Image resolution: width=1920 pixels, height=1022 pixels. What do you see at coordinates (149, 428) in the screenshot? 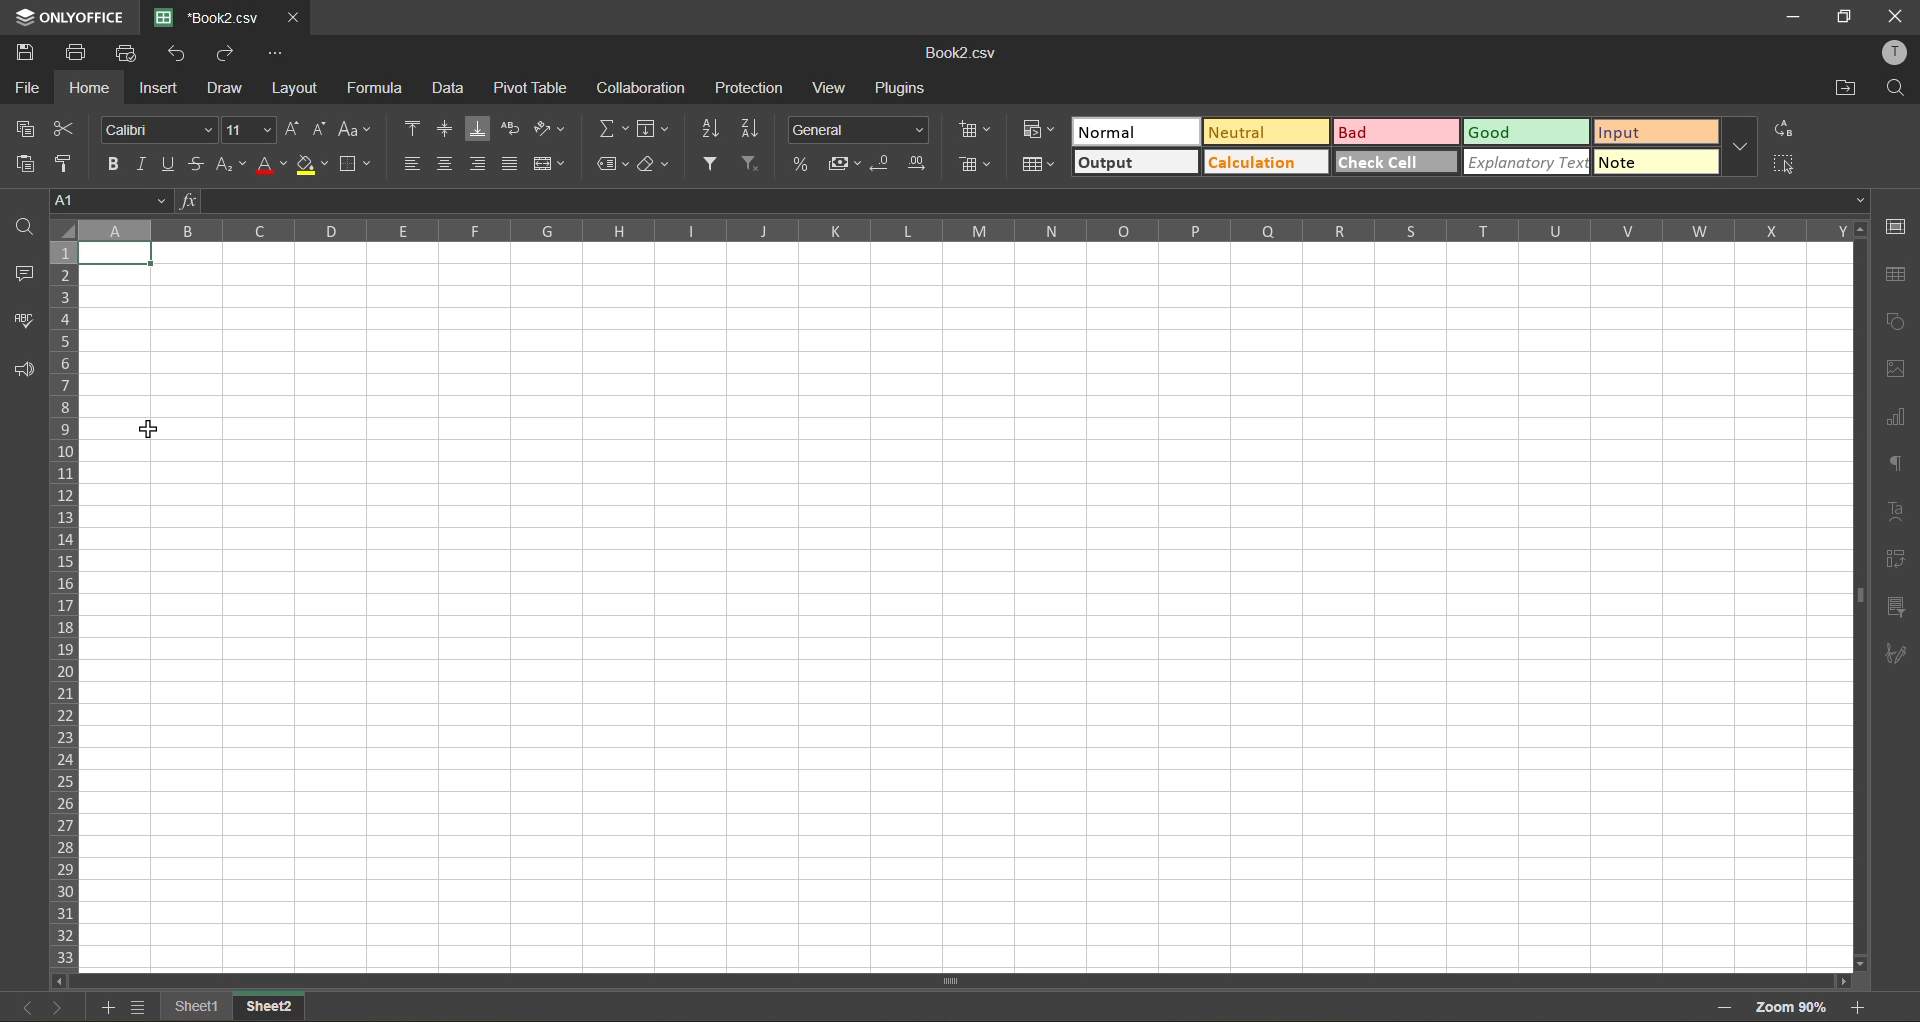
I see `cursor` at bounding box center [149, 428].